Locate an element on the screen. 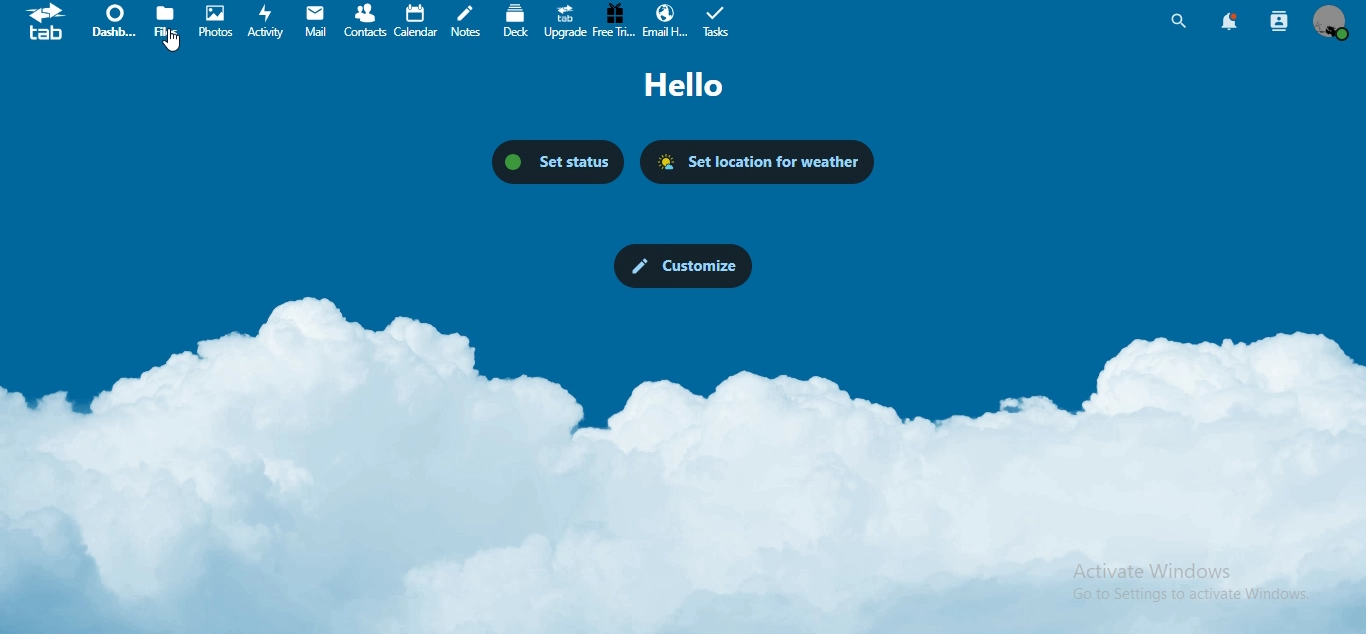 This screenshot has width=1366, height=634. deck is located at coordinates (517, 20).